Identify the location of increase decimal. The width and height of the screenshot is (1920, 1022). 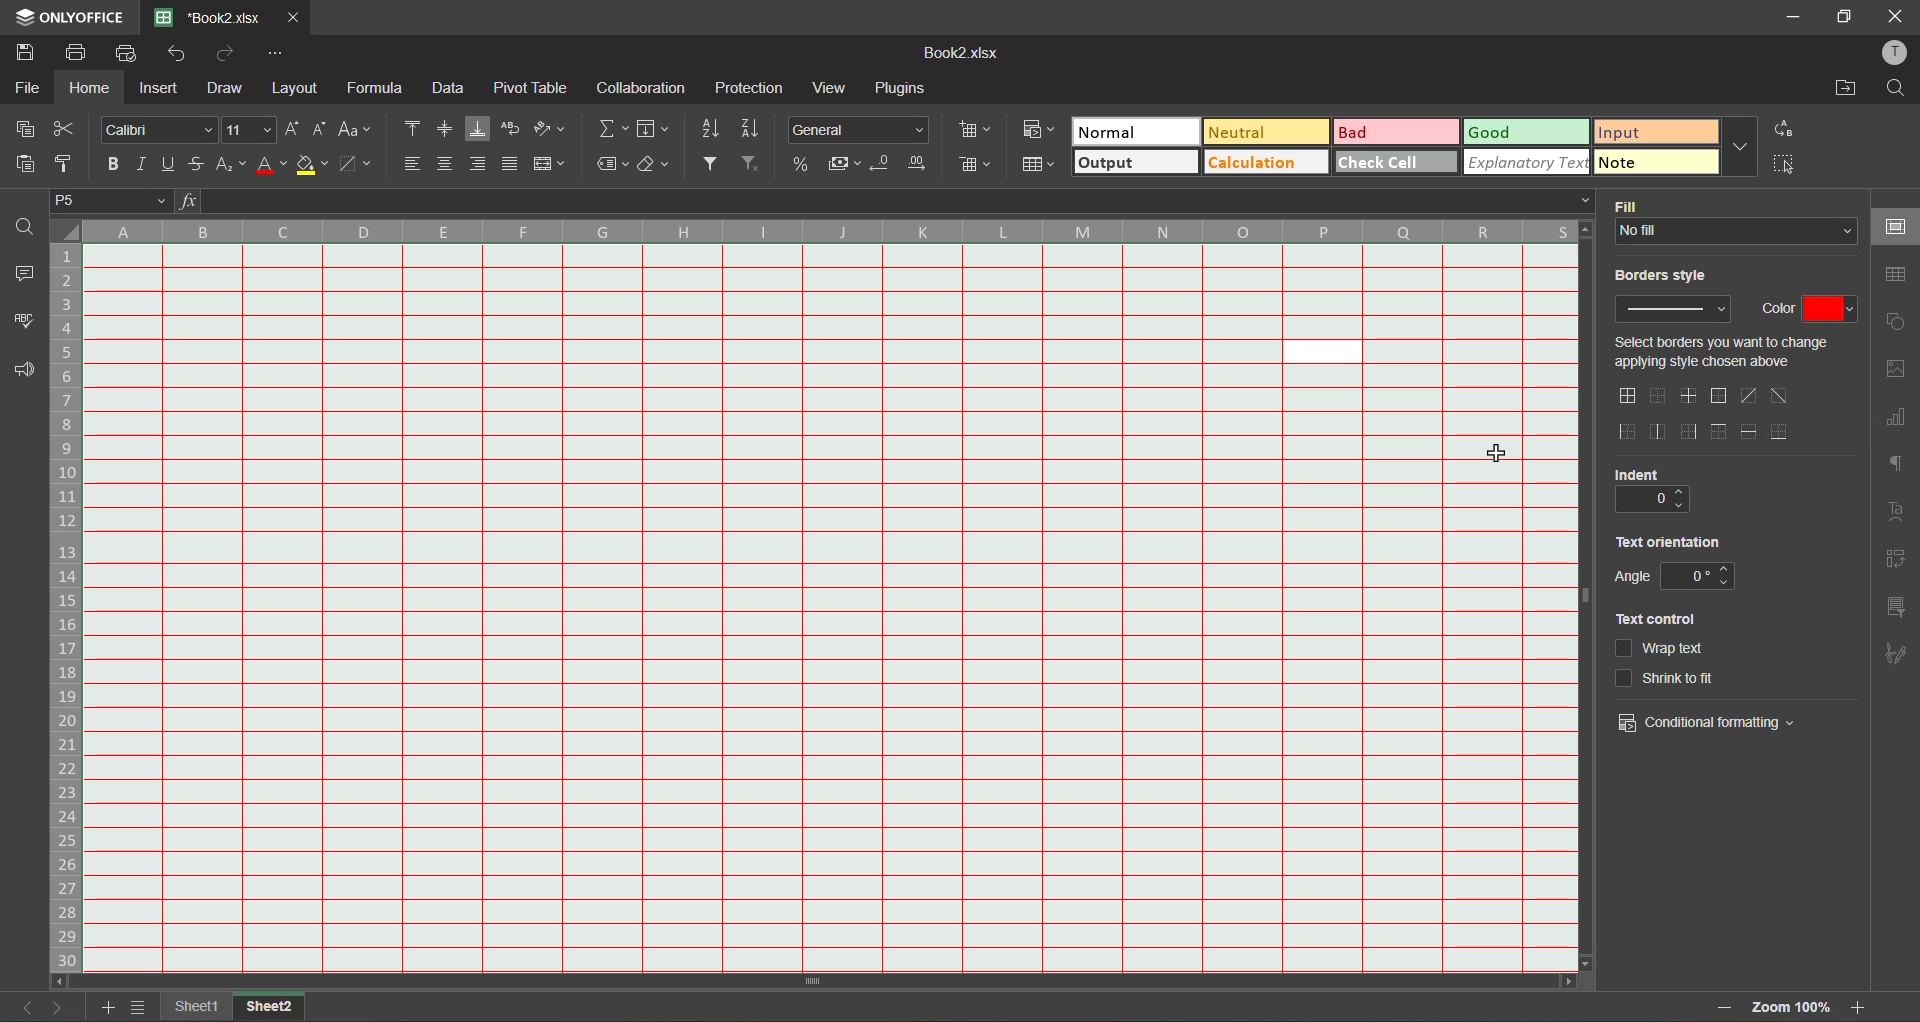
(920, 163).